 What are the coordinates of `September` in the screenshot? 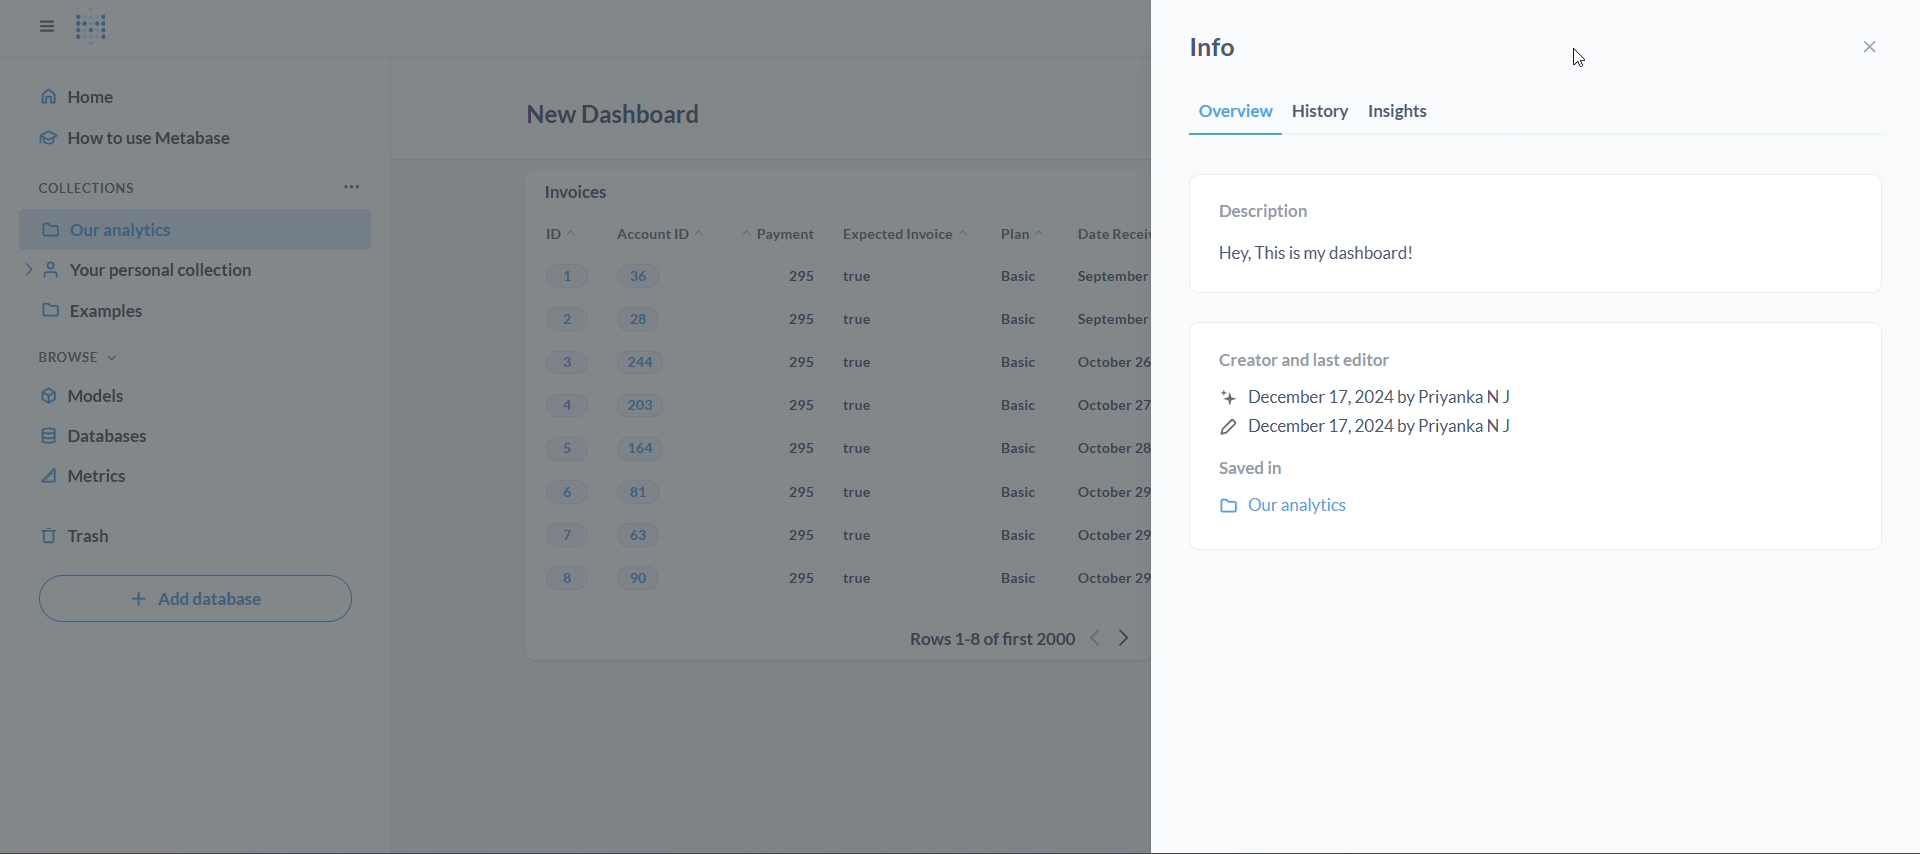 It's located at (1114, 319).